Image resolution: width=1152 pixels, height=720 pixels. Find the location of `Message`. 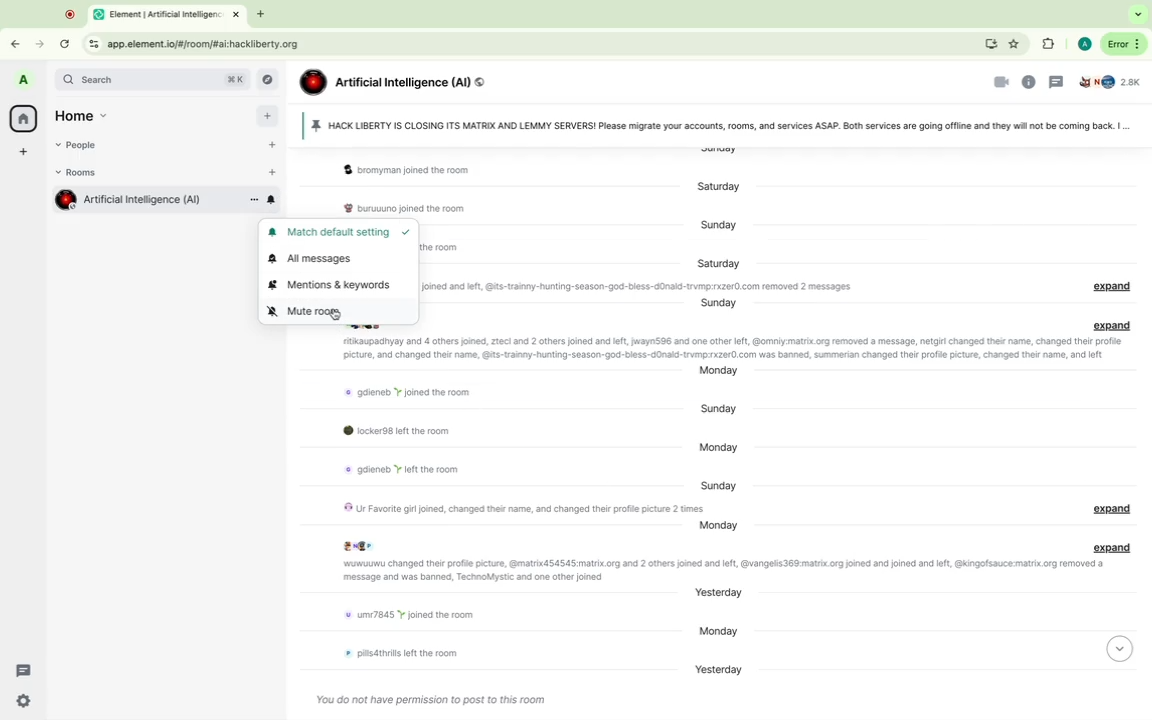

Message is located at coordinates (435, 698).